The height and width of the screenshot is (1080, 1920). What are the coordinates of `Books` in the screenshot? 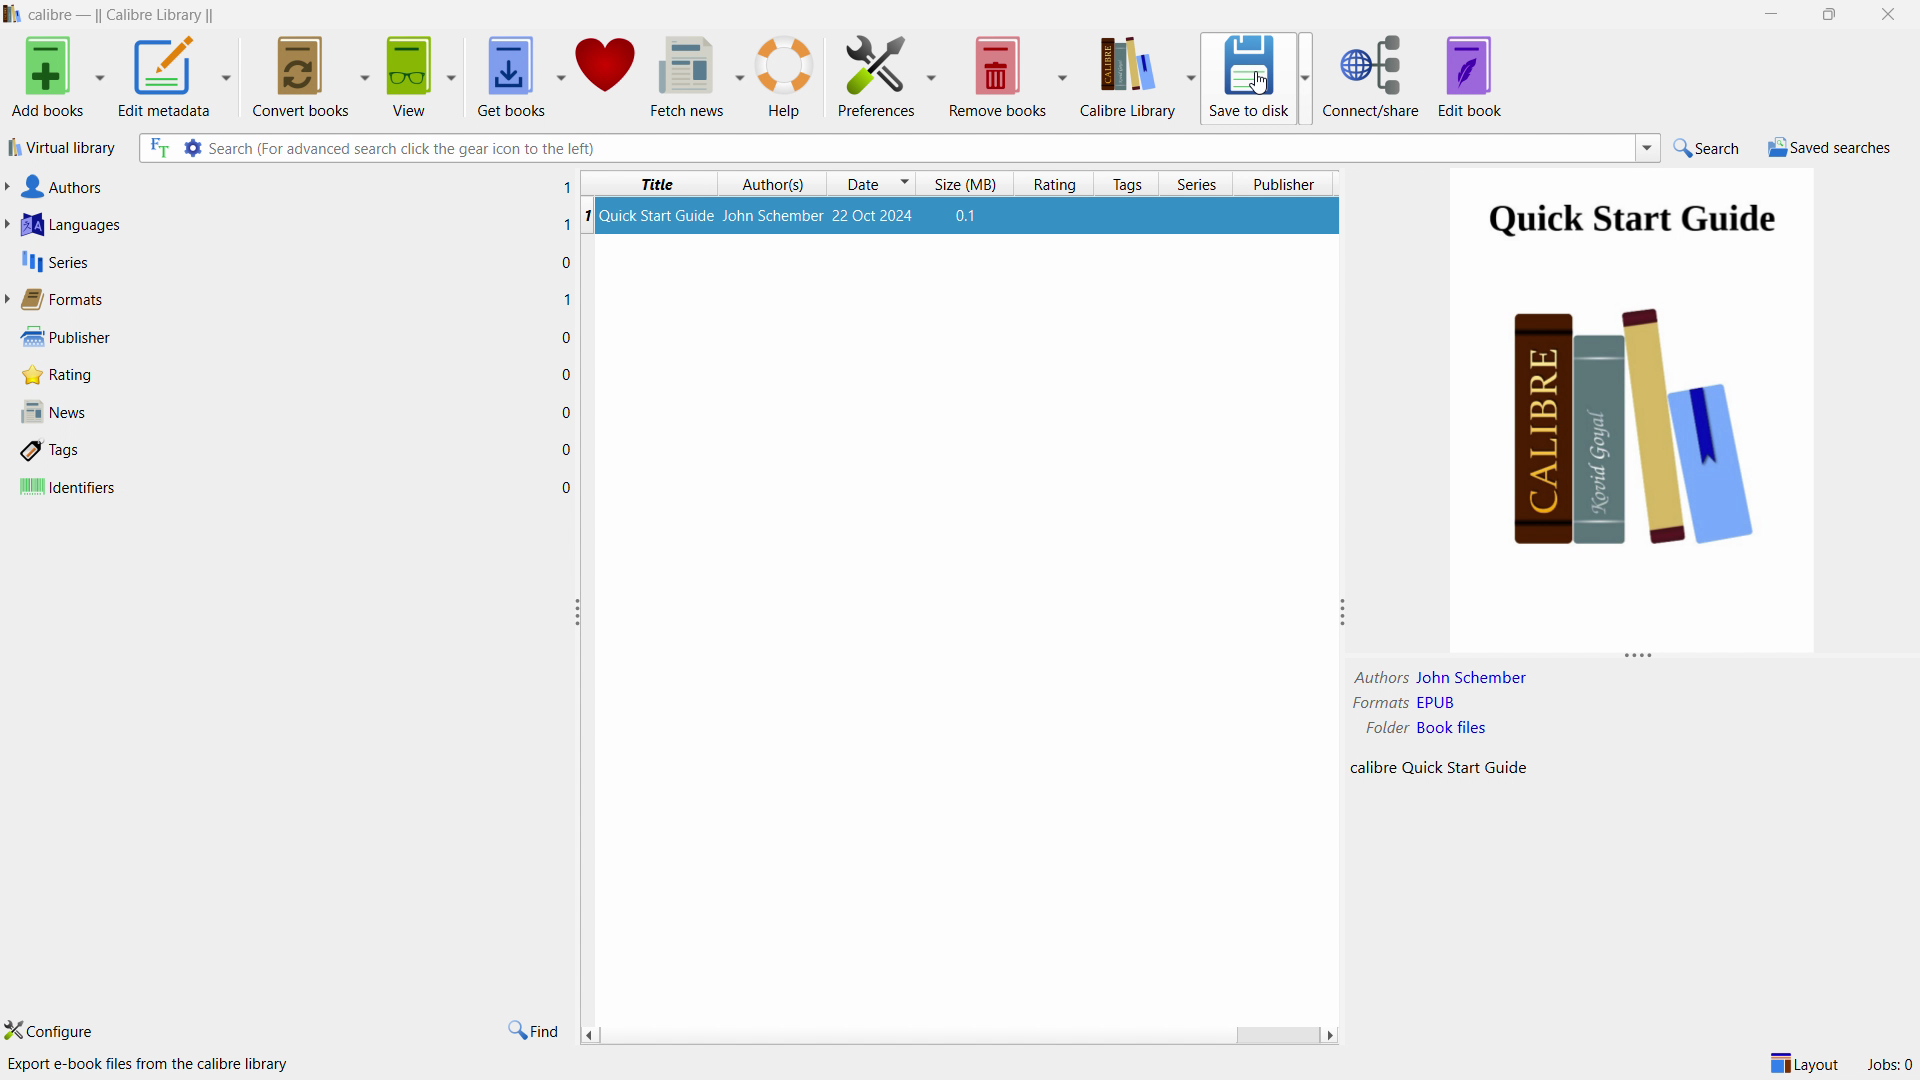 It's located at (1635, 436).